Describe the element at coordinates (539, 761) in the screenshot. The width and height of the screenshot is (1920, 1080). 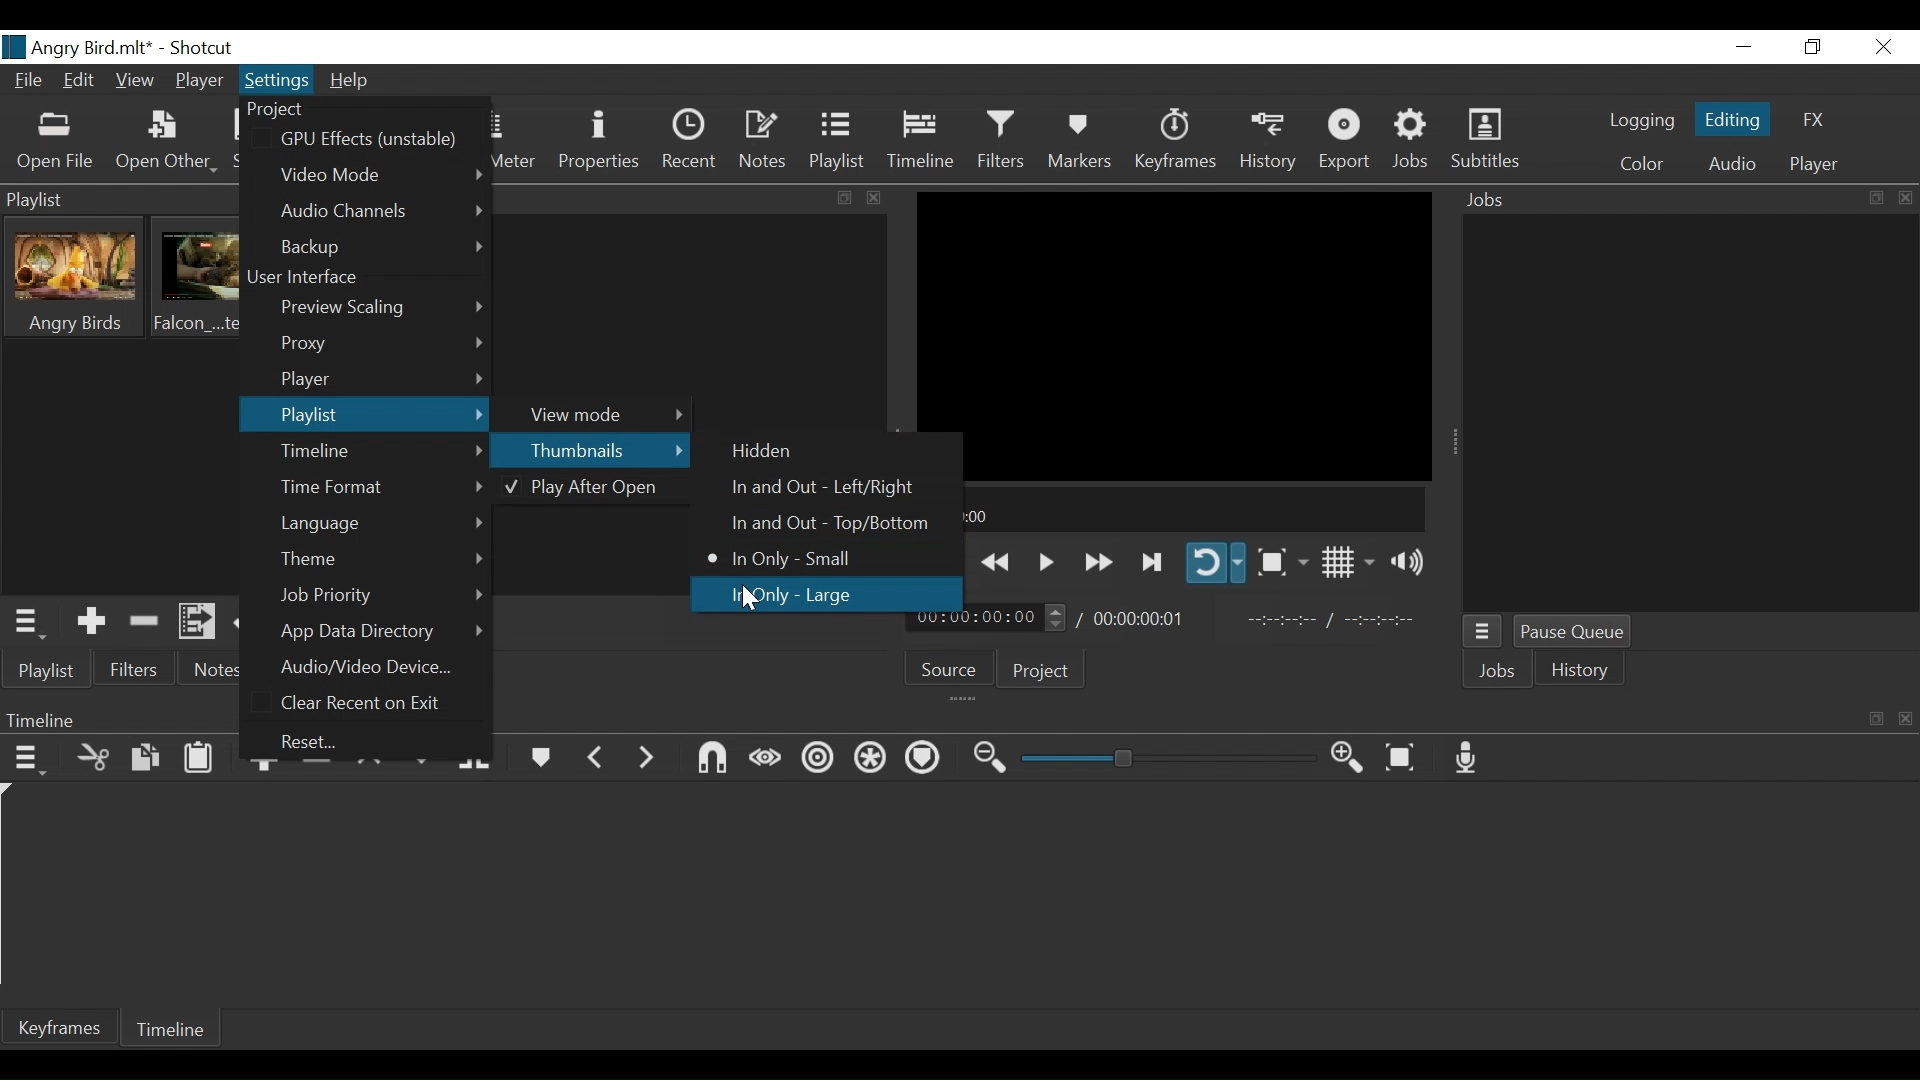
I see `Marker` at that location.